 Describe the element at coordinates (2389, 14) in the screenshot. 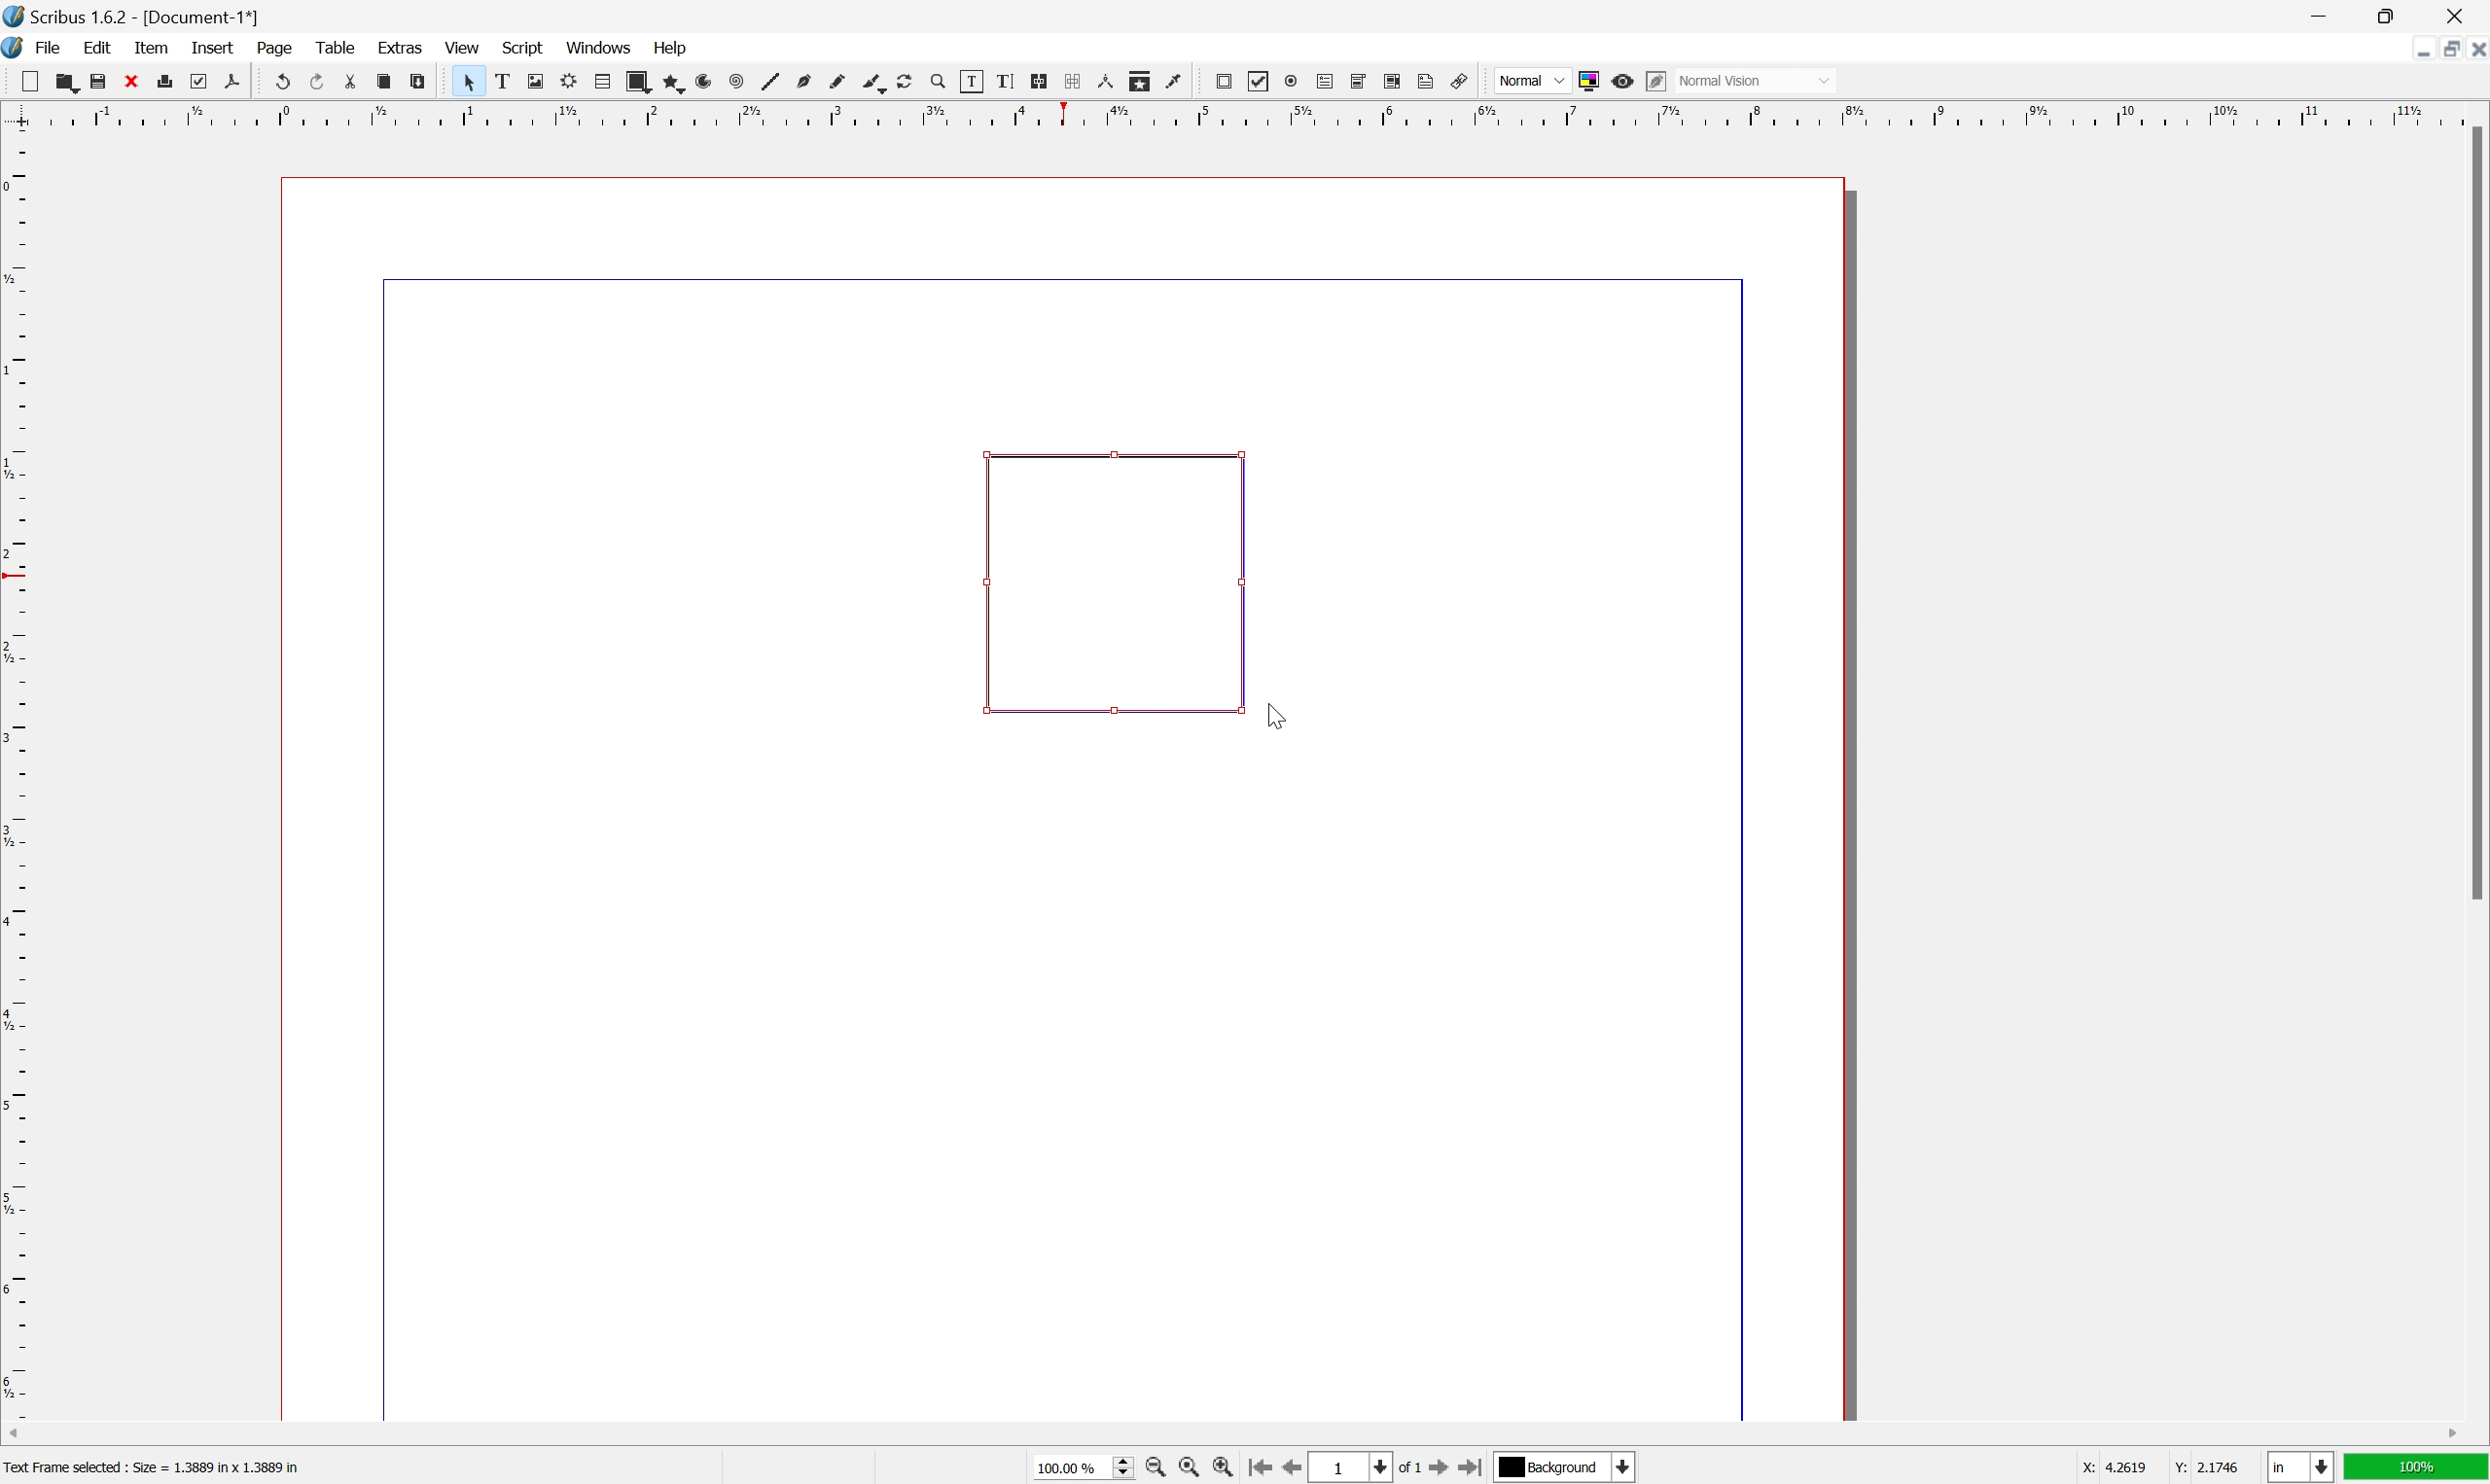

I see `restore down` at that location.